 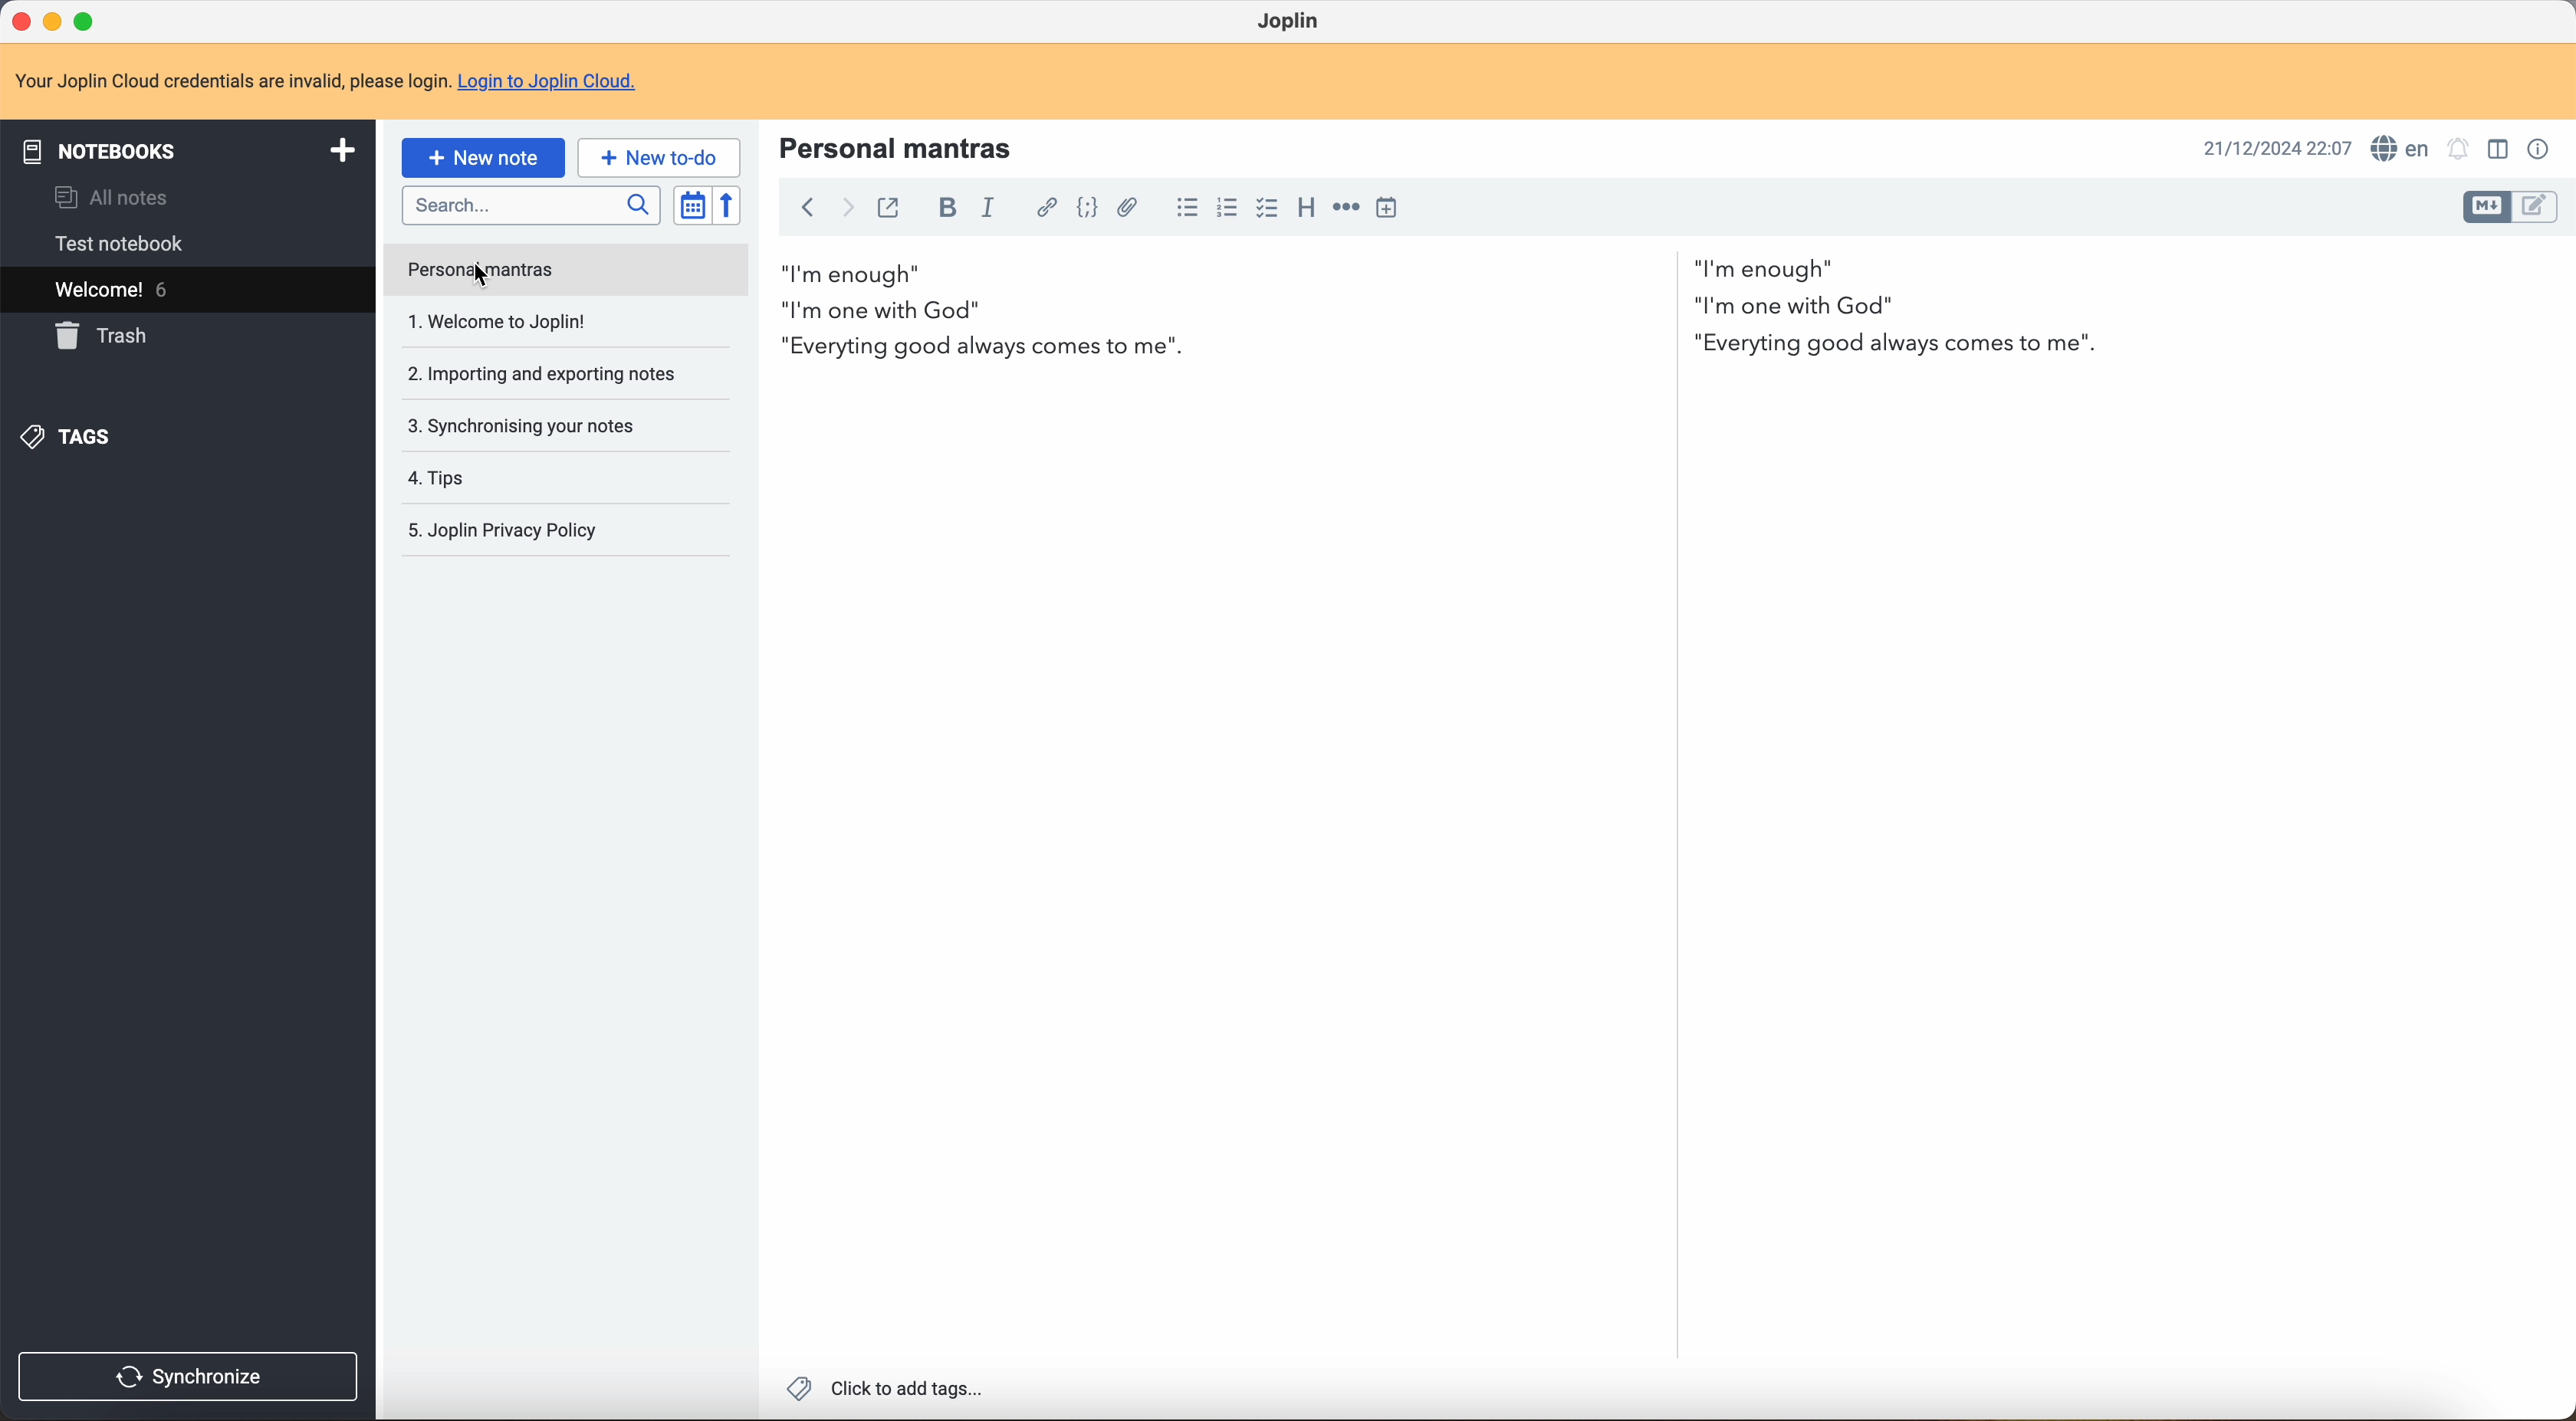 I want to click on reverse sort order, so click(x=726, y=207).